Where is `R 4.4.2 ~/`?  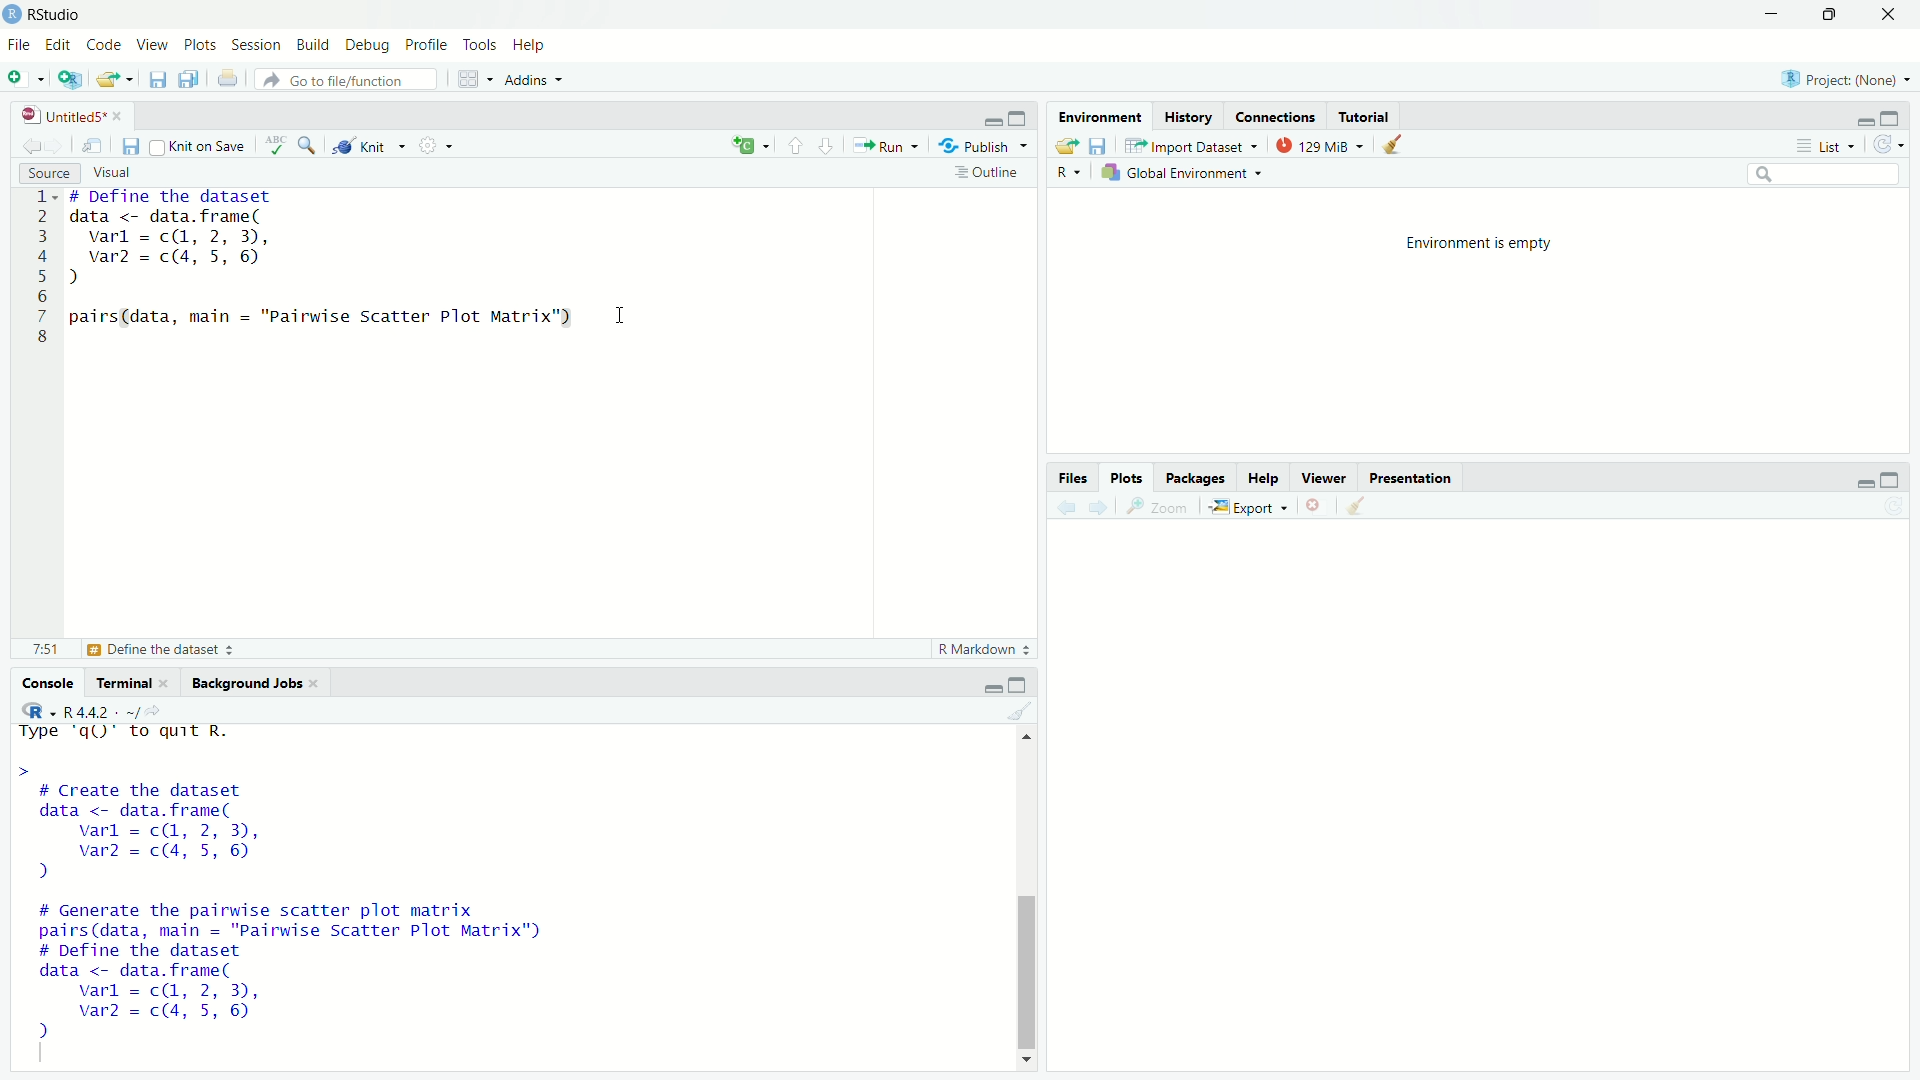
R 4.4.2 ~/ is located at coordinates (100, 709).